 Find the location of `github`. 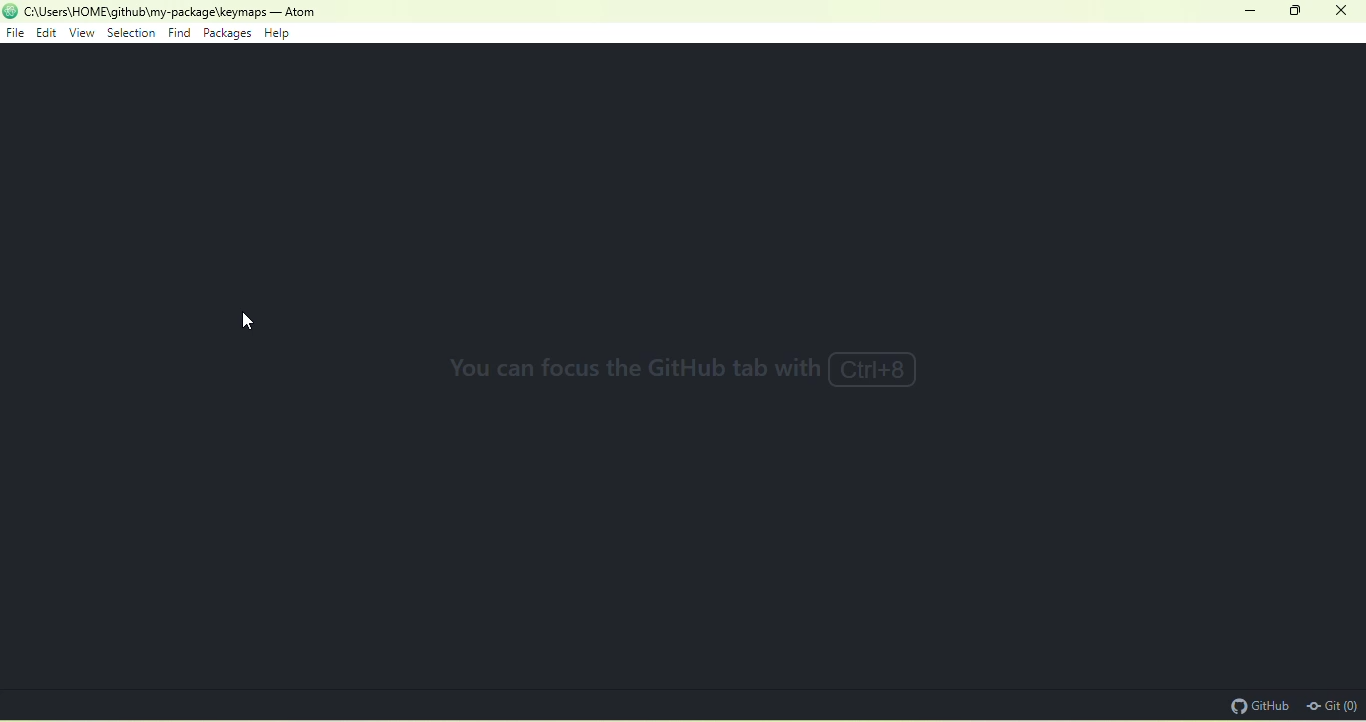

github is located at coordinates (1257, 706).